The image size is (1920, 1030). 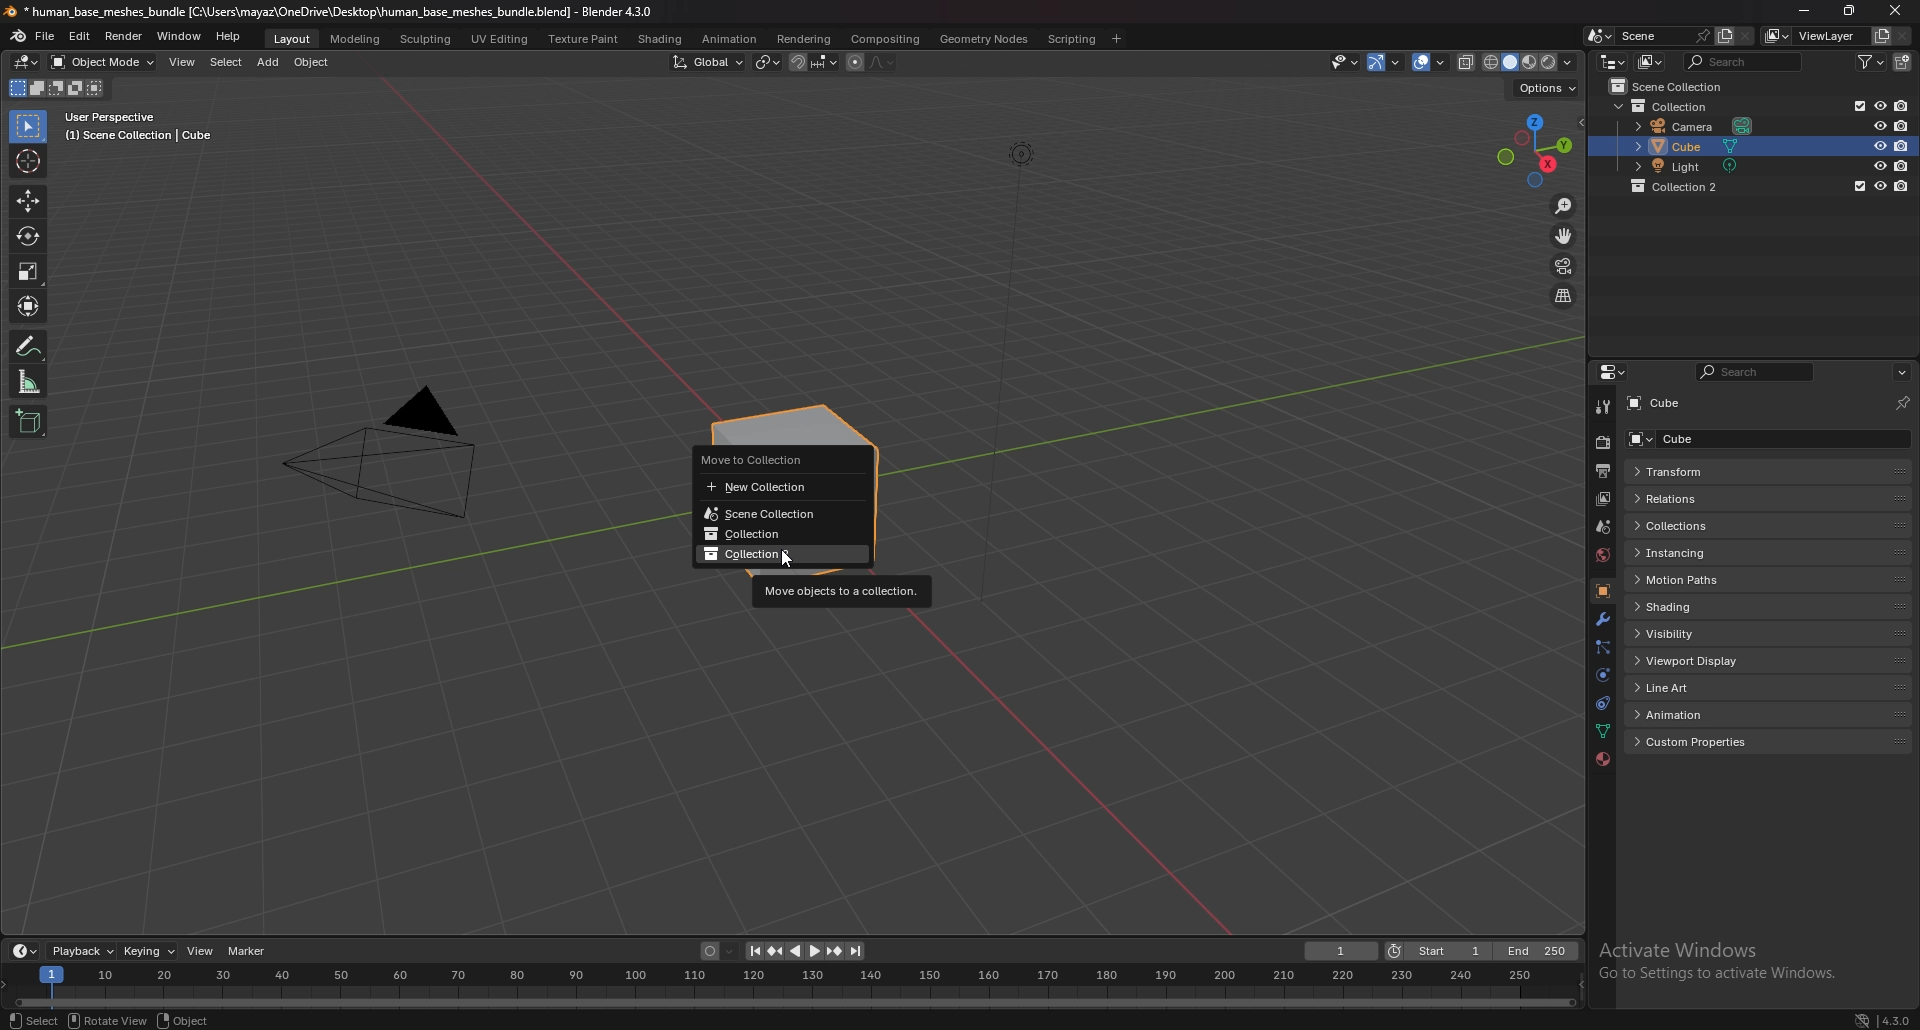 I want to click on shading, so click(x=1706, y=606).